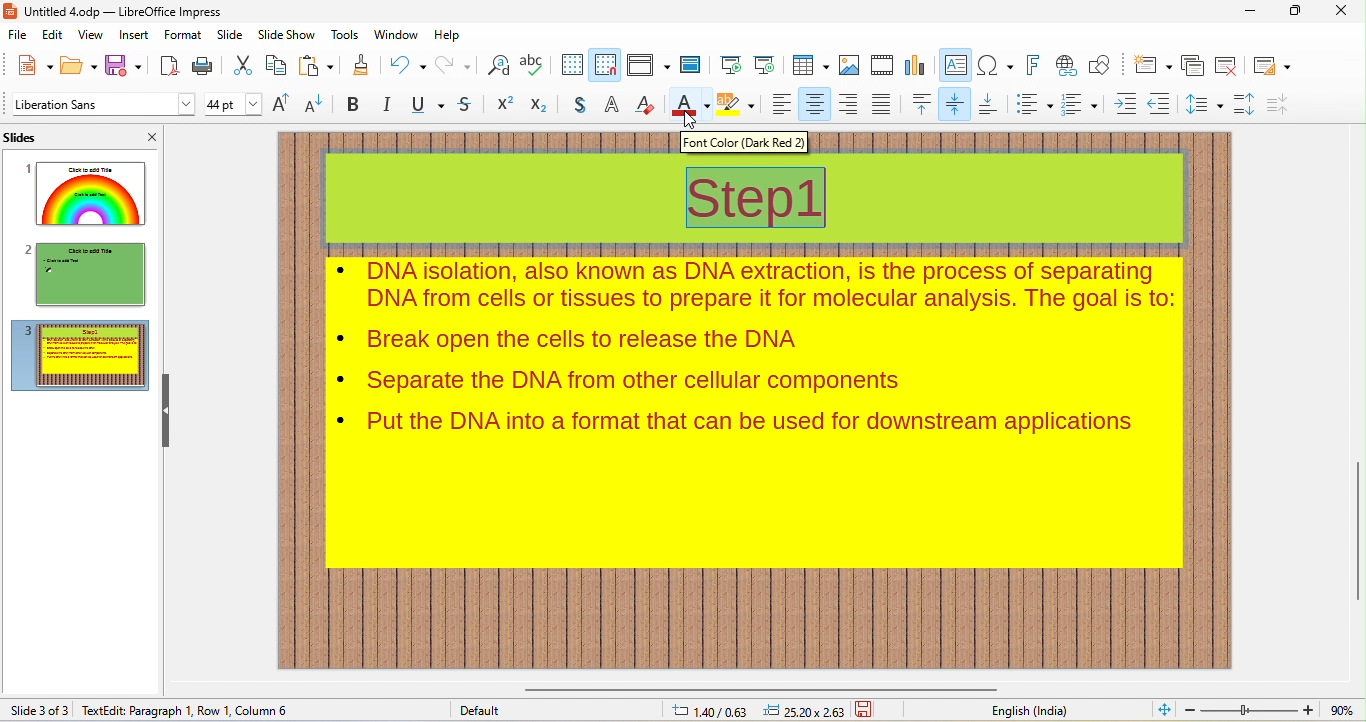 Image resolution: width=1366 pixels, height=722 pixels. I want to click on align left, so click(780, 105).